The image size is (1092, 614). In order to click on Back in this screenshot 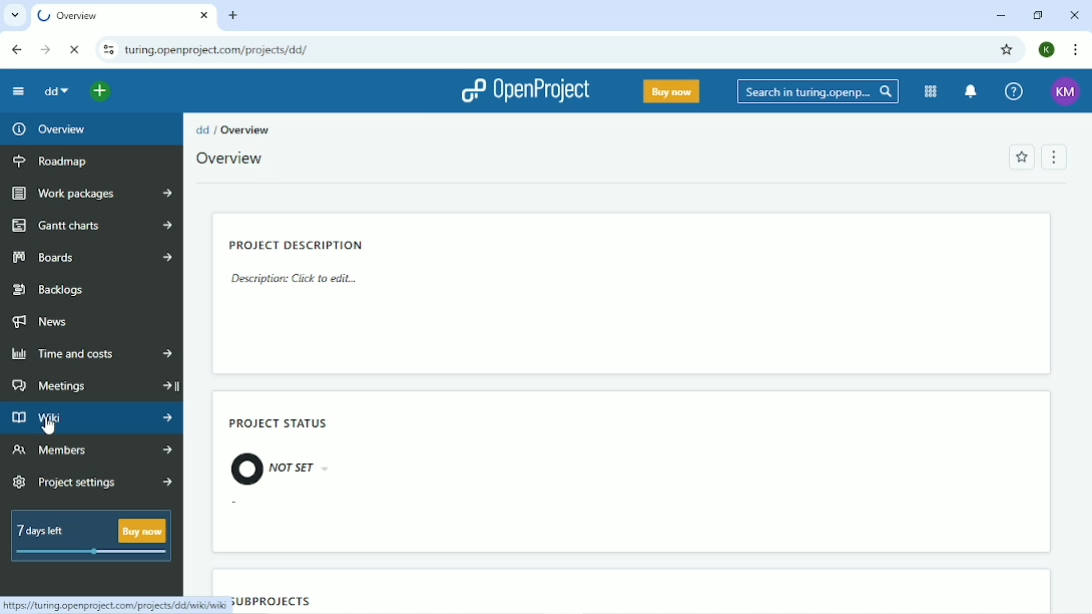, I will do `click(16, 50)`.